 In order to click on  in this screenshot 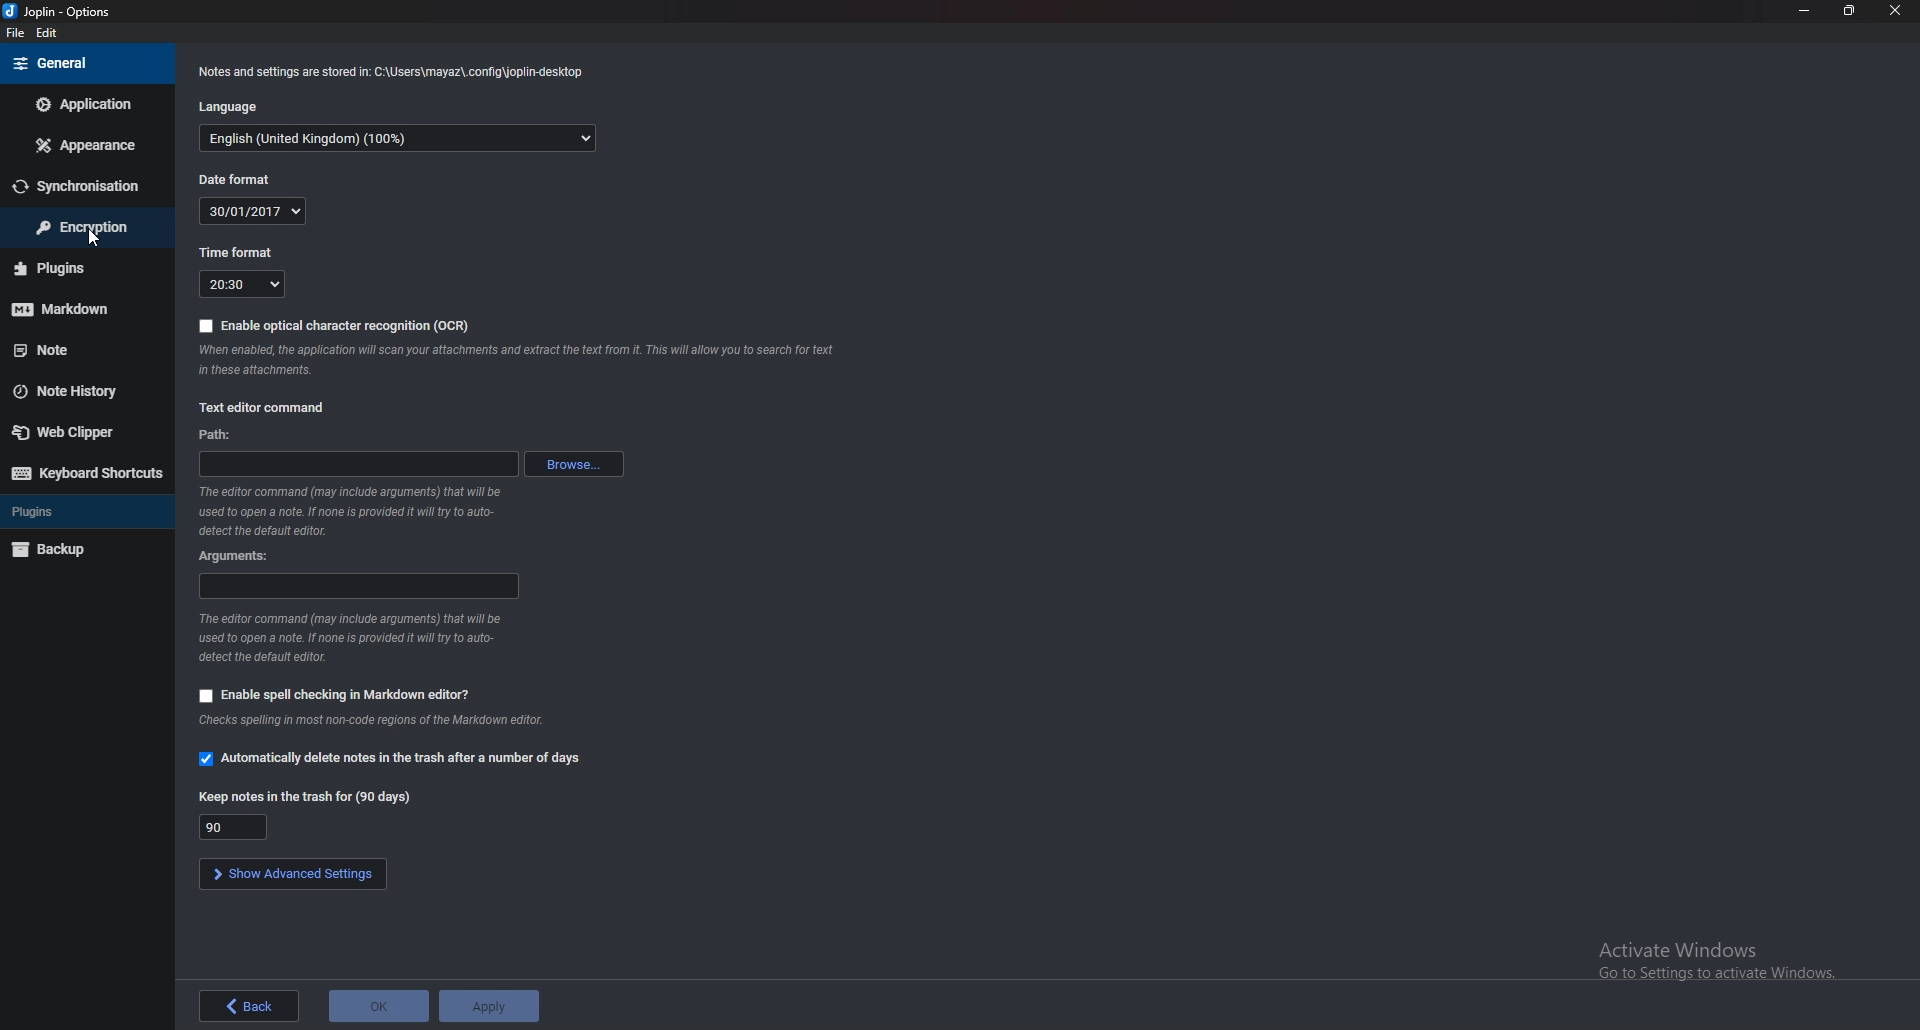, I will do `click(365, 722)`.